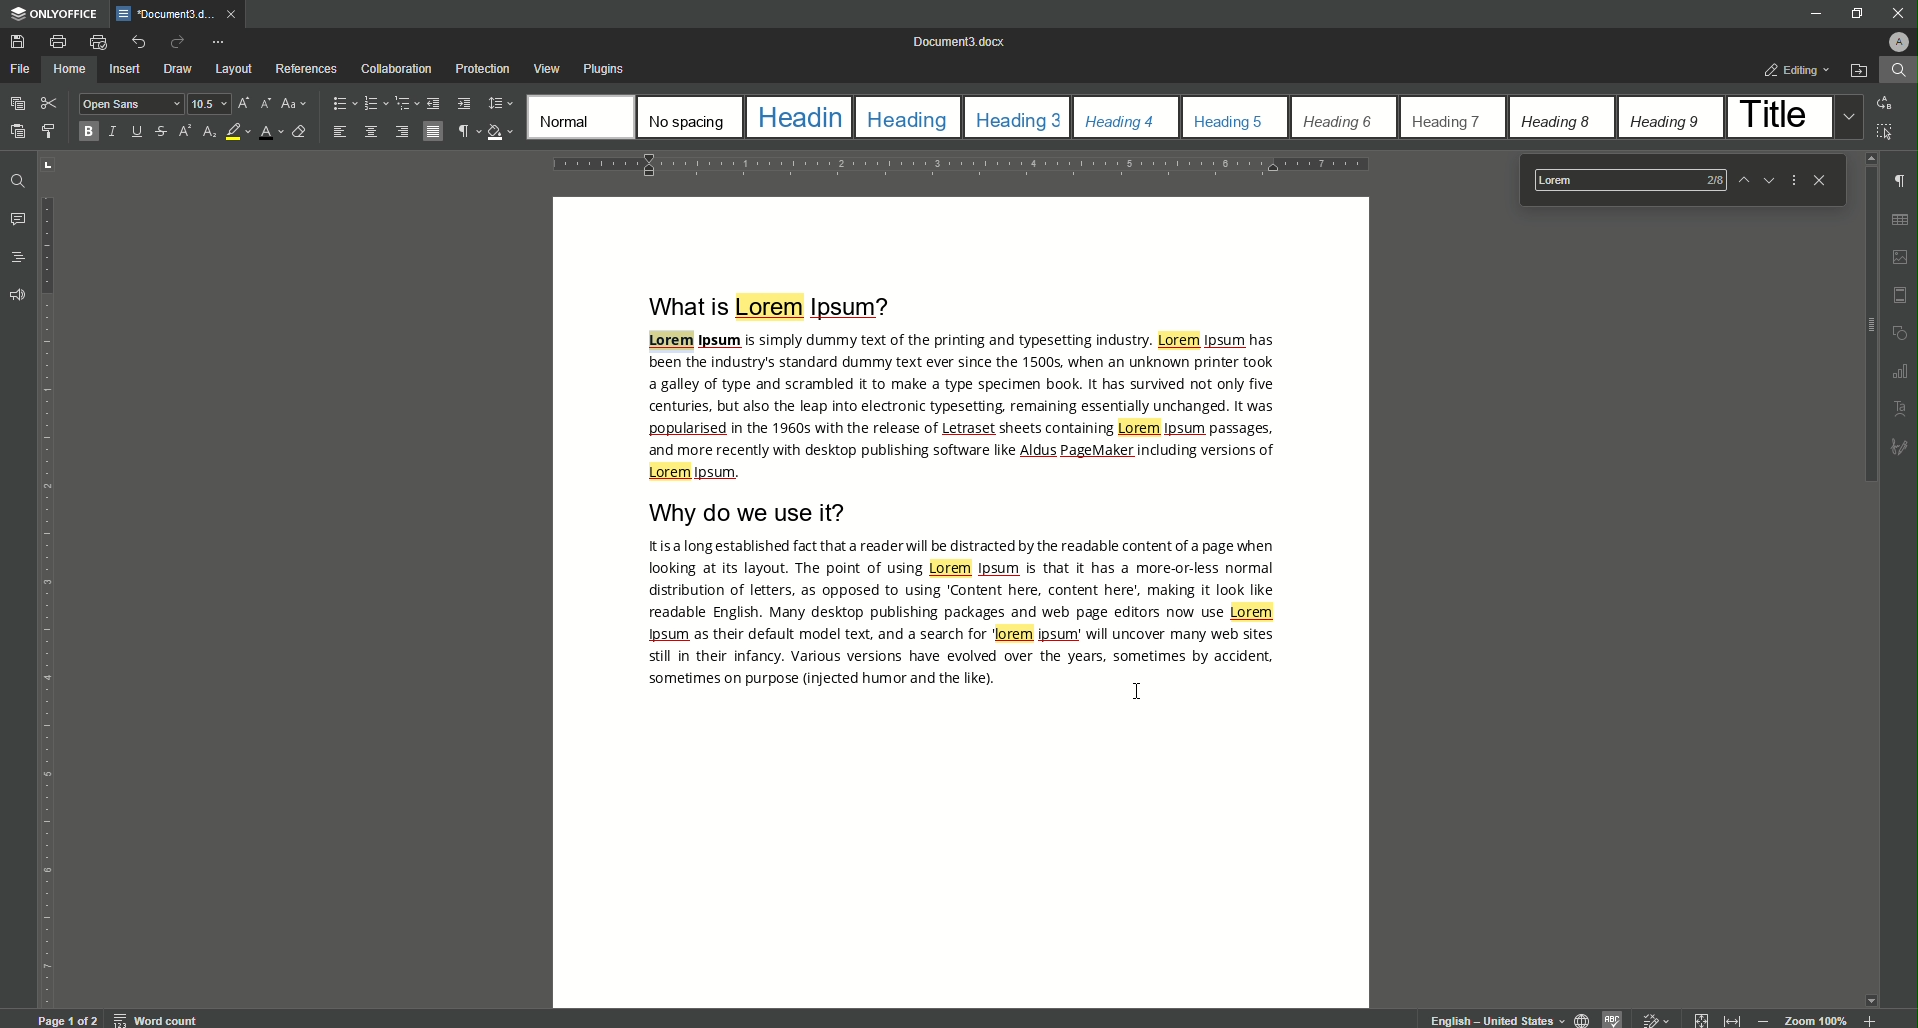 The height and width of the screenshot is (1028, 1918). What do you see at coordinates (54, 162) in the screenshot?
I see `adjust` at bounding box center [54, 162].